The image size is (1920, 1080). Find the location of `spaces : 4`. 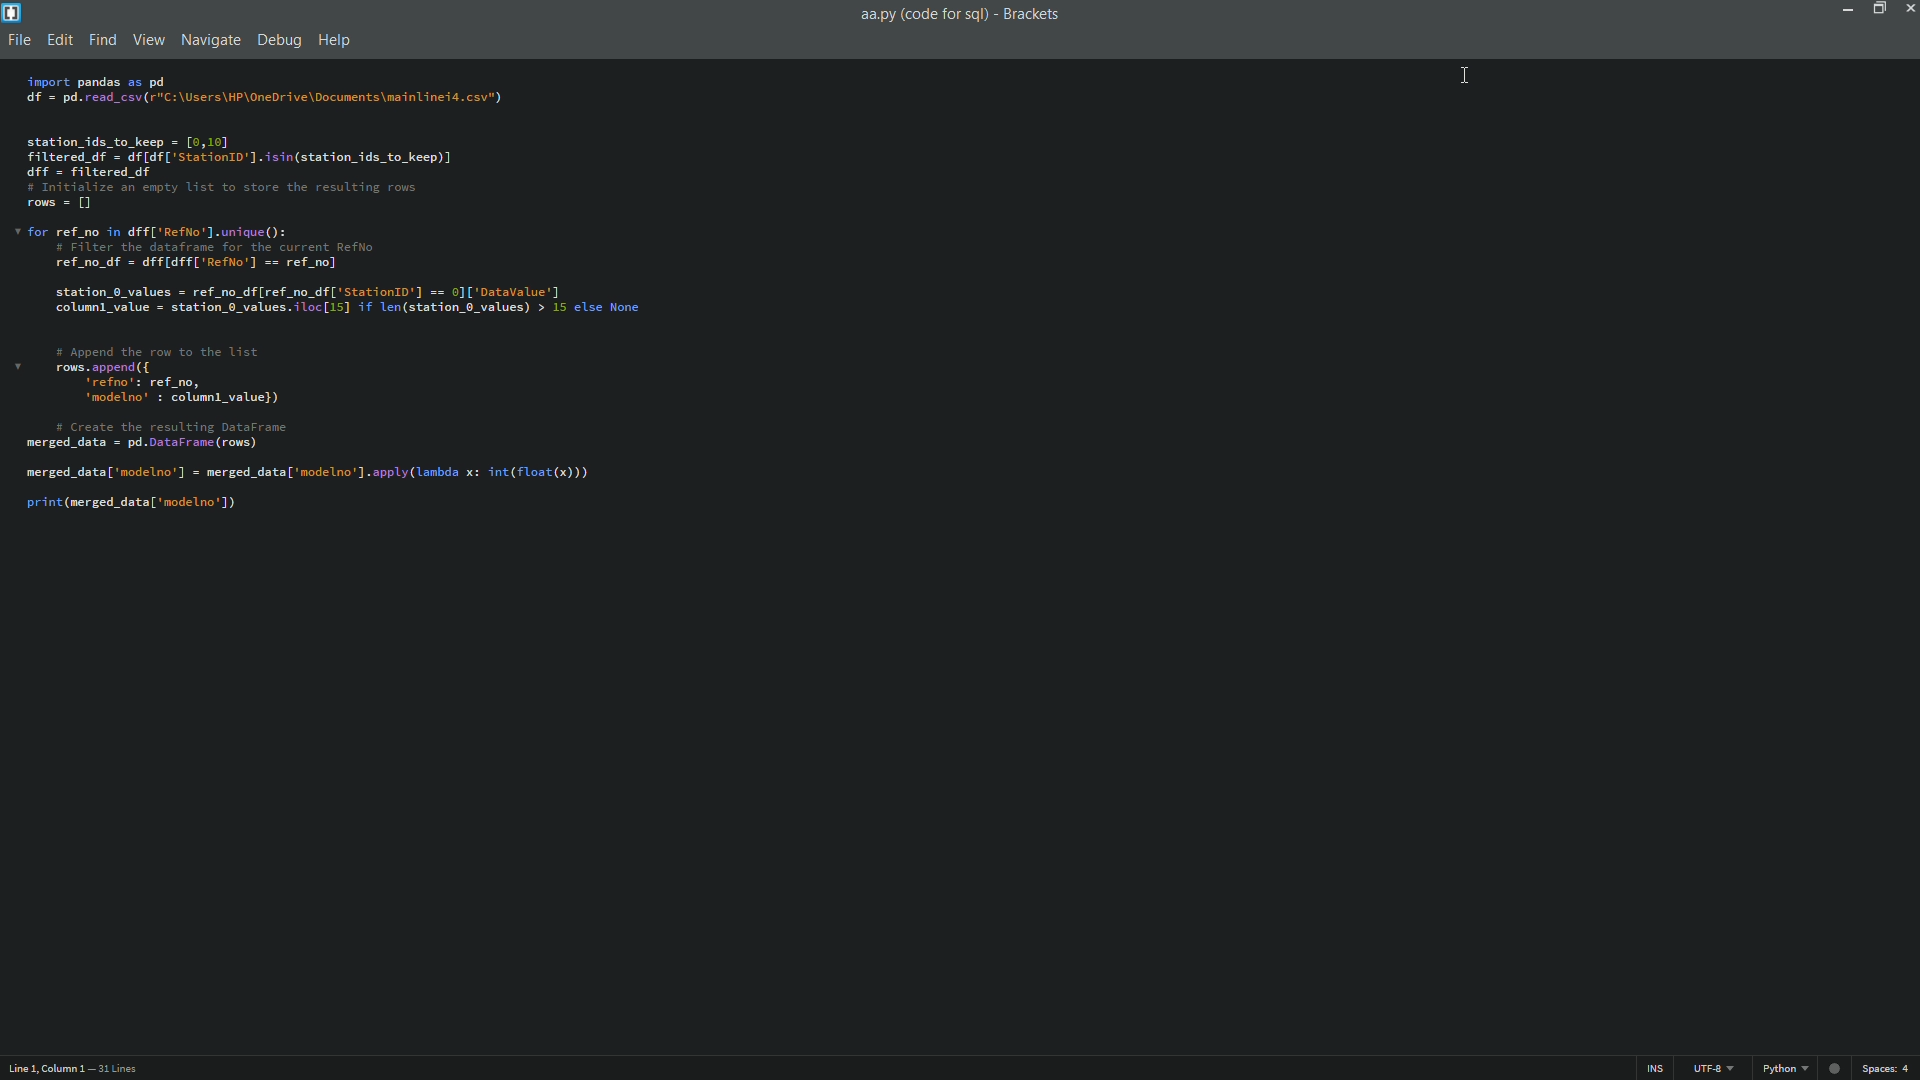

spaces : 4 is located at coordinates (1888, 1066).